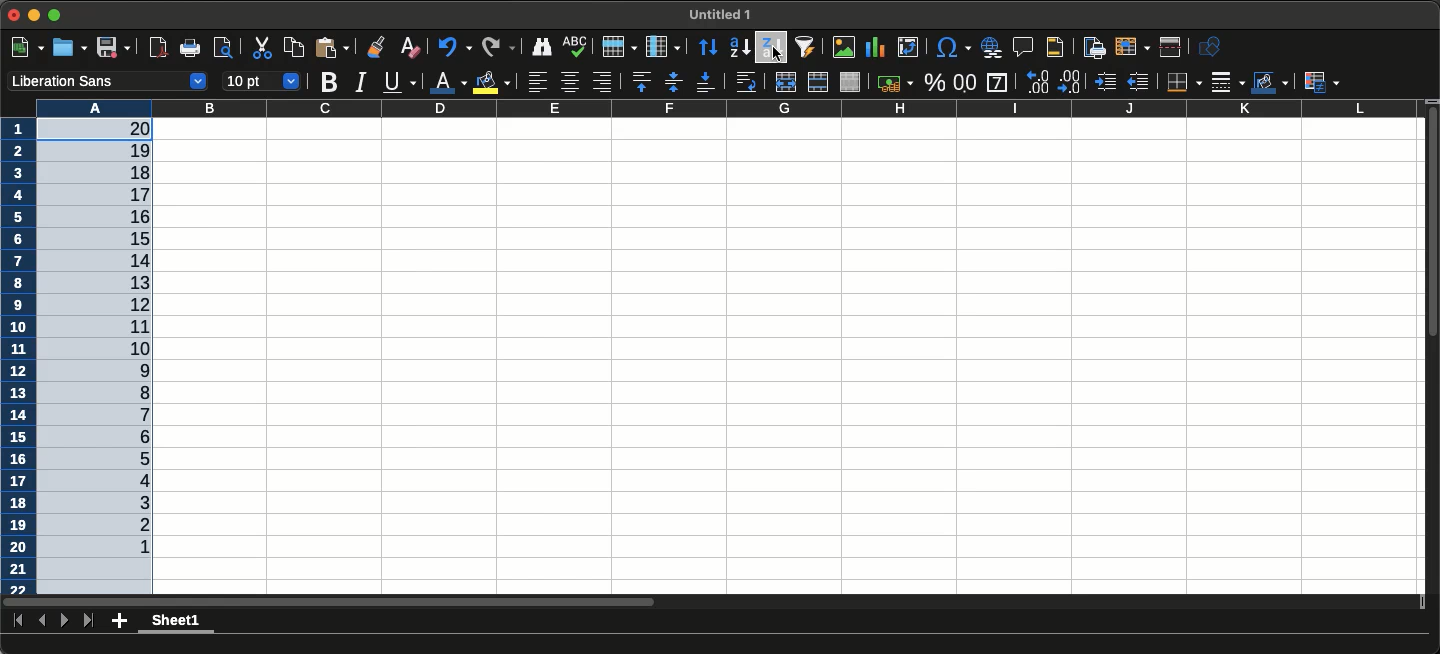 The width and height of the screenshot is (1440, 654). What do you see at coordinates (726, 107) in the screenshot?
I see `Column` at bounding box center [726, 107].